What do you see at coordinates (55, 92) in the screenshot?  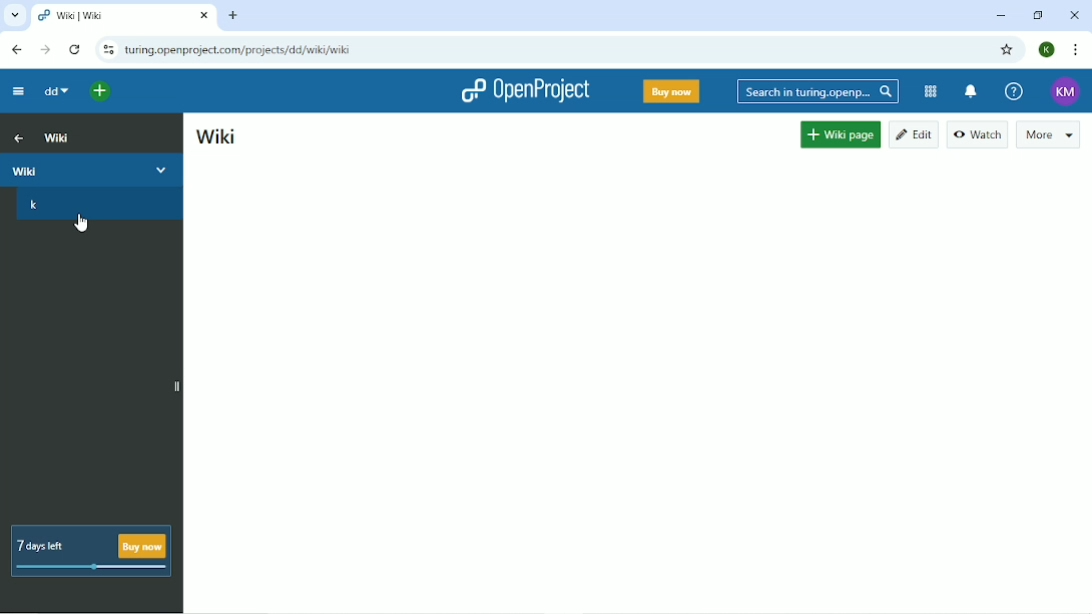 I see `dd` at bounding box center [55, 92].